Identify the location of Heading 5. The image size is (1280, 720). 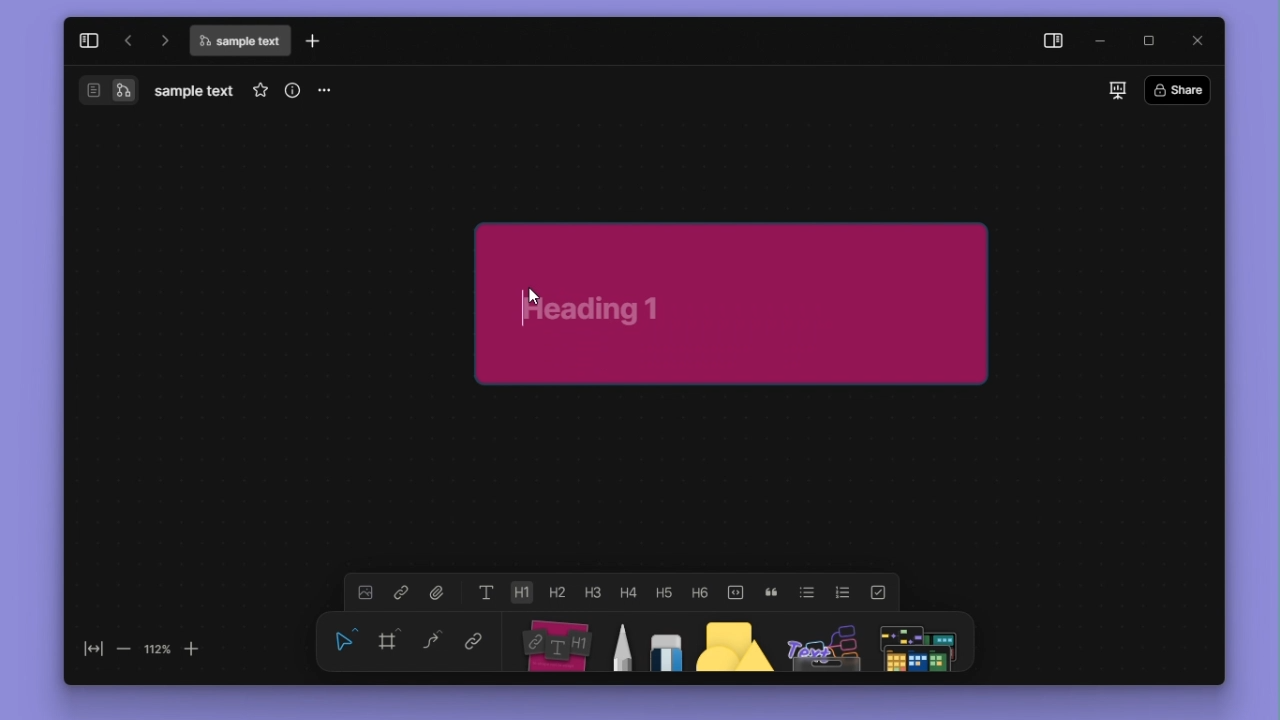
(664, 592).